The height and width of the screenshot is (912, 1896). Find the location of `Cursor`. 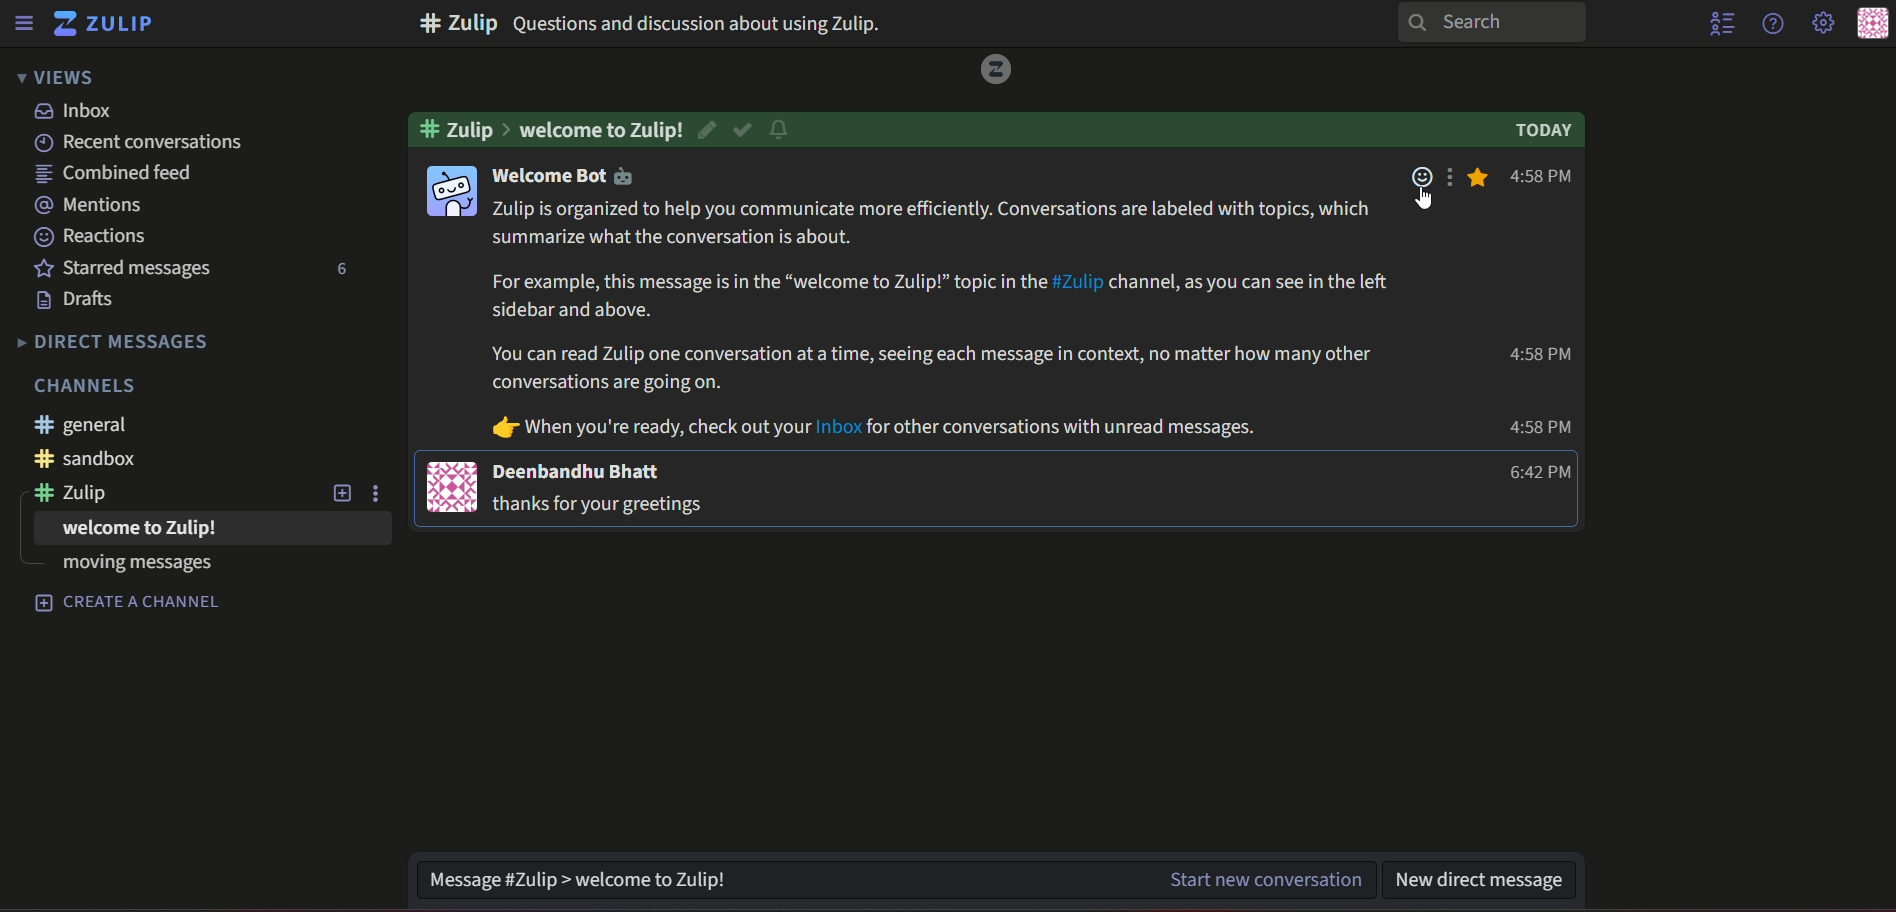

Cursor is located at coordinates (1420, 201).